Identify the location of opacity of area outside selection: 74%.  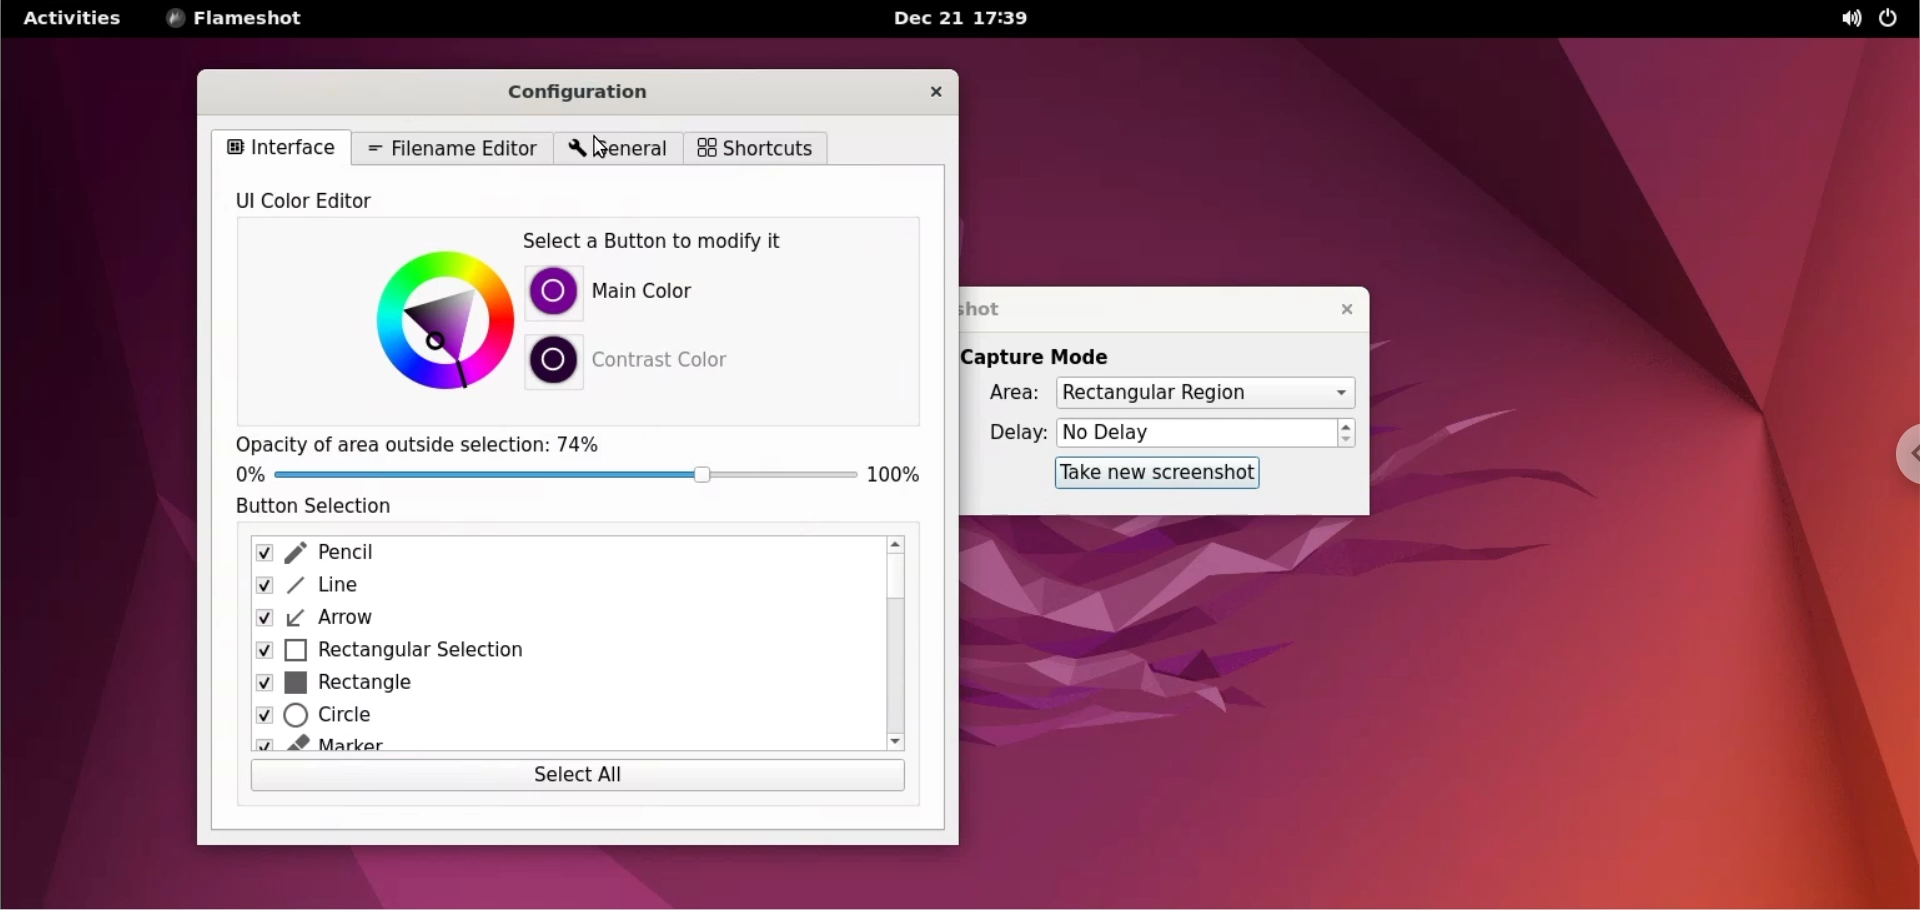
(423, 443).